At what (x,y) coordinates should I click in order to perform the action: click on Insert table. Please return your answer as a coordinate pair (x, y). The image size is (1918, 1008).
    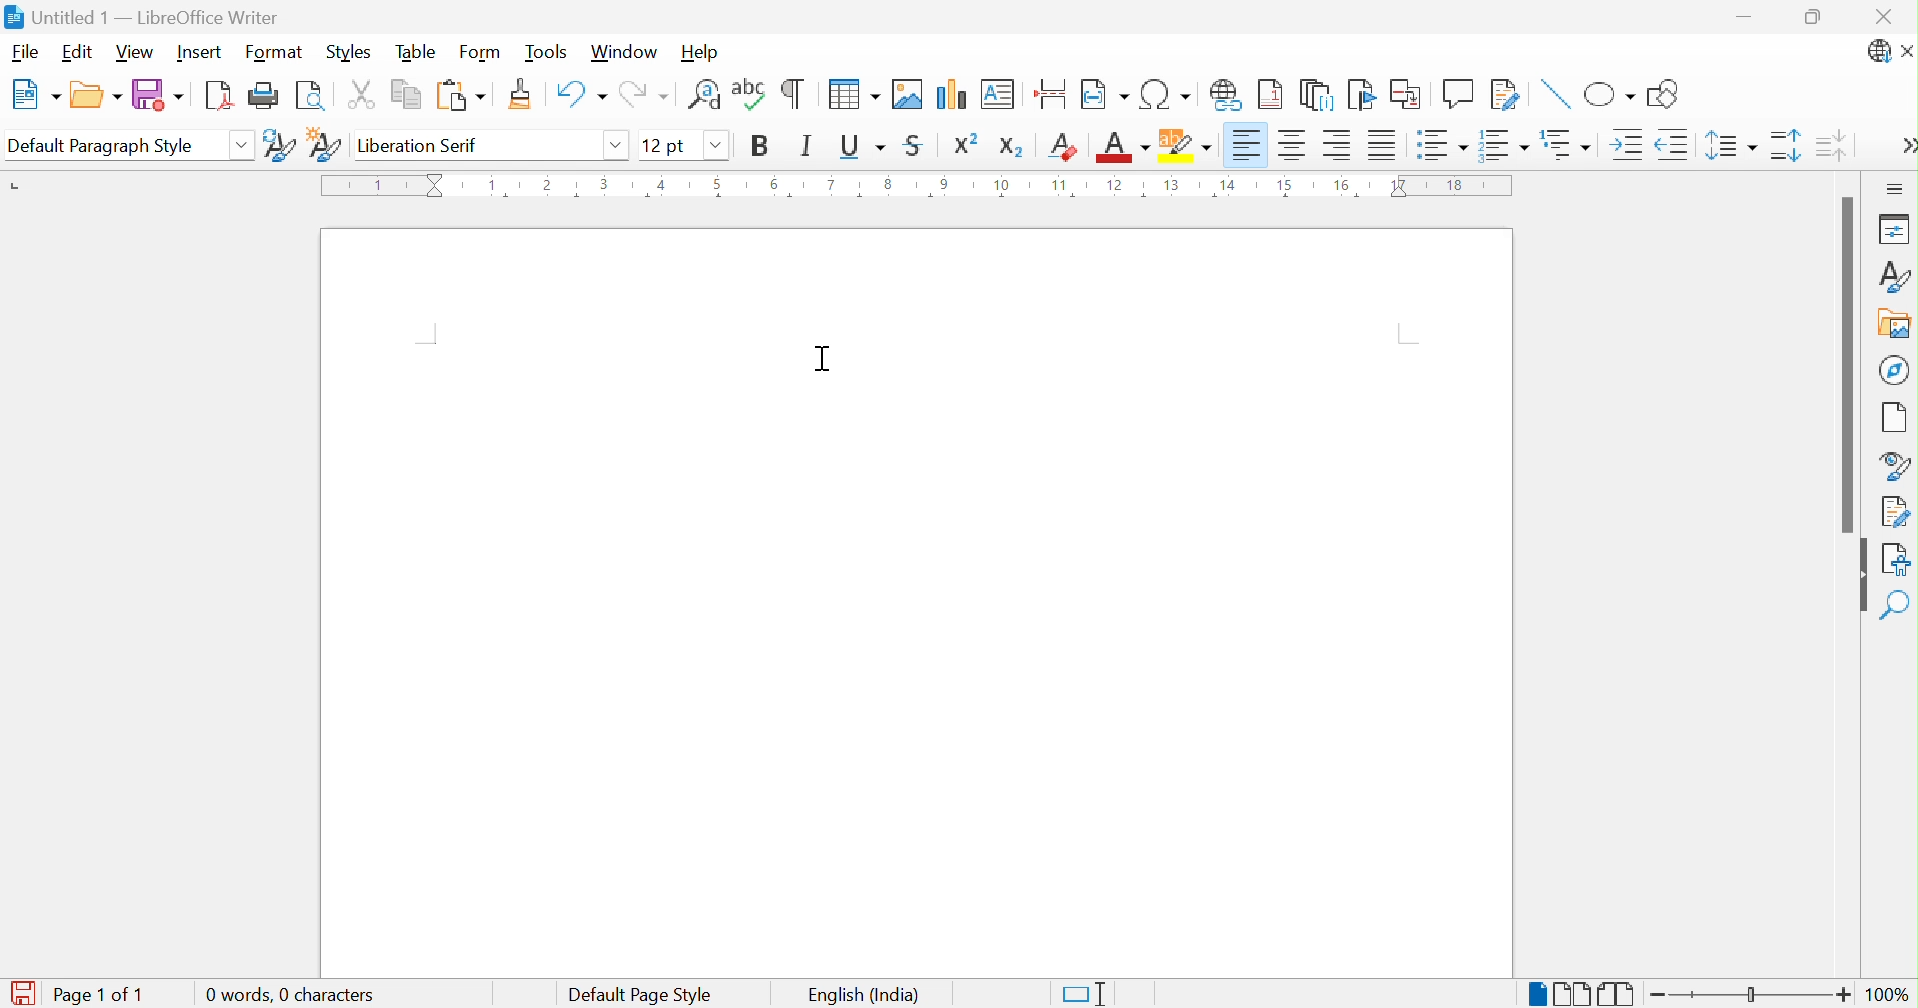
    Looking at the image, I should click on (857, 92).